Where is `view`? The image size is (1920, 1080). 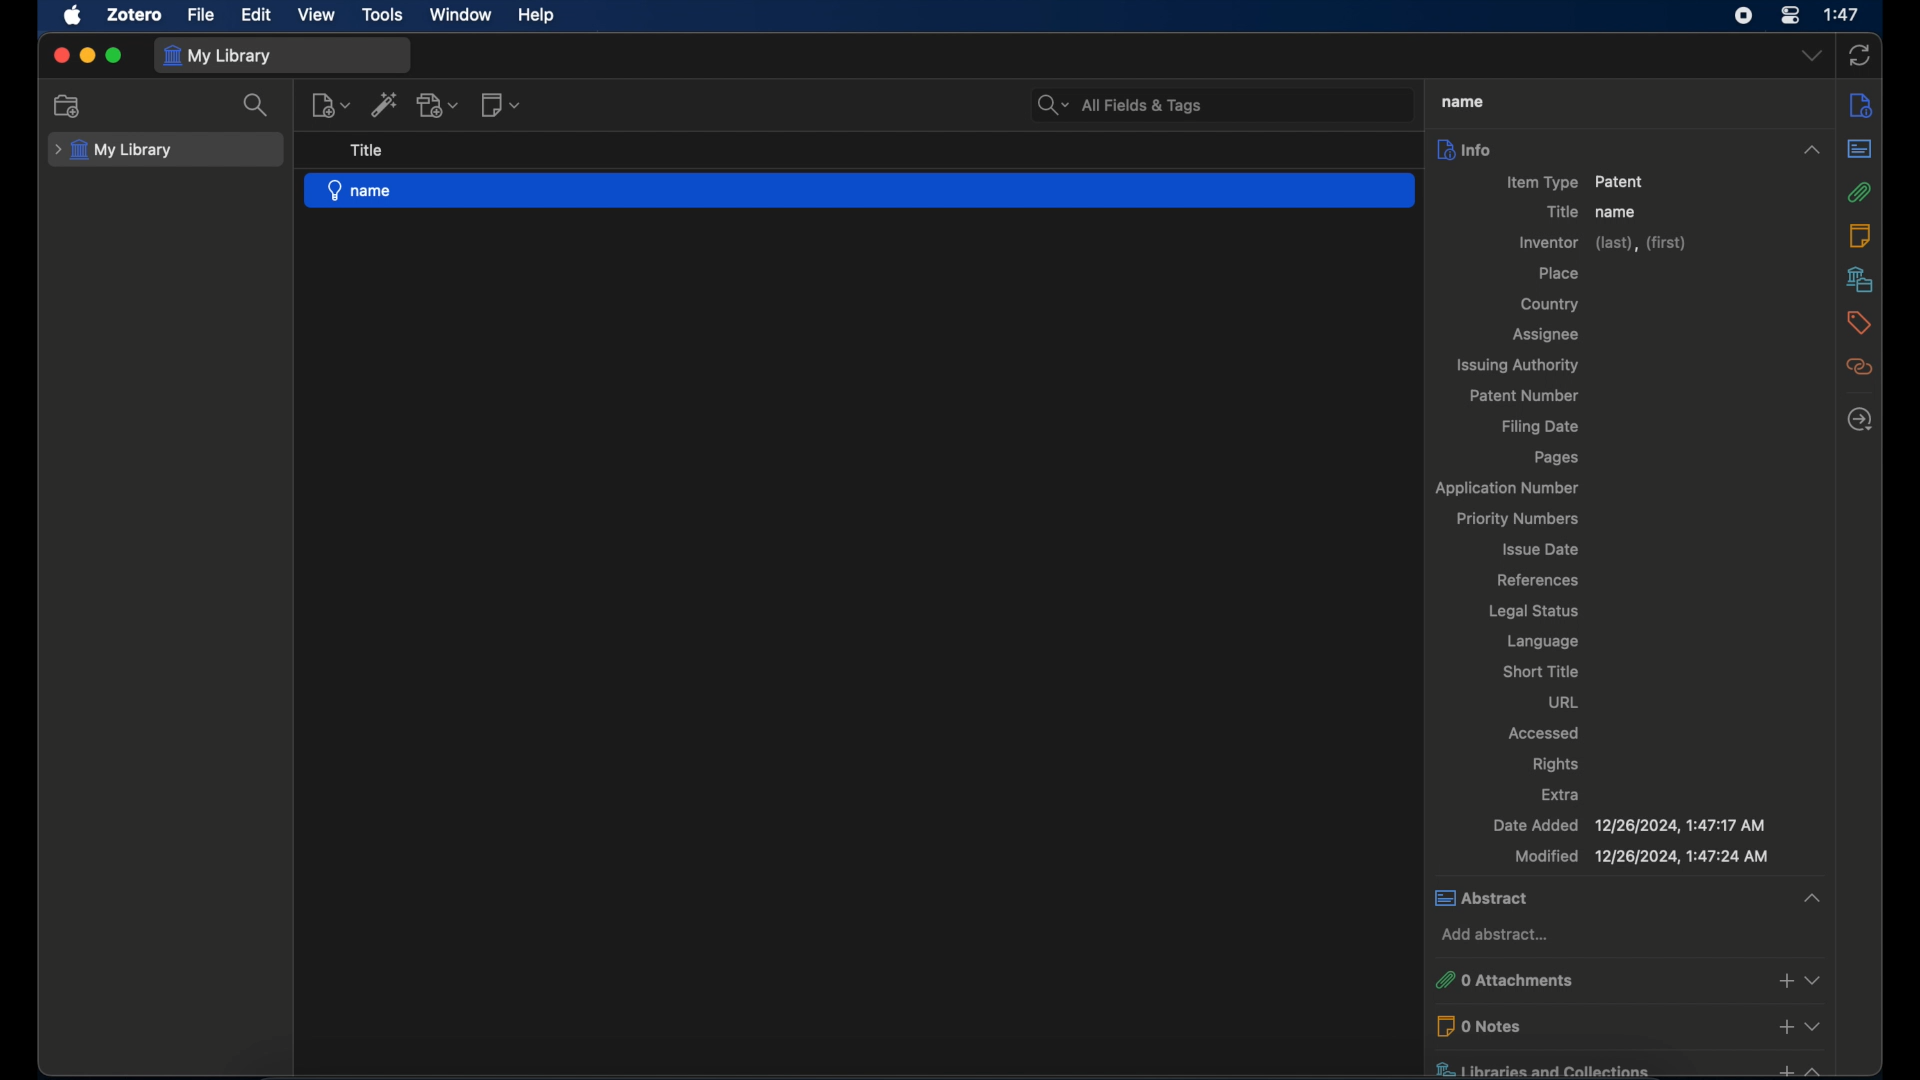
view is located at coordinates (318, 15).